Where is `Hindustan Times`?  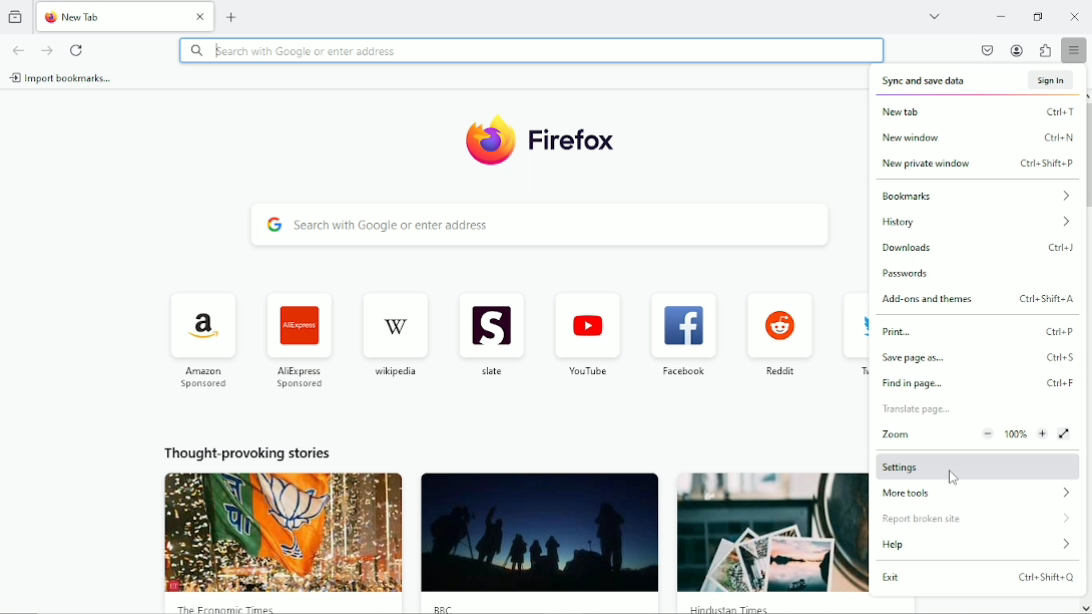
Hindustan Times is located at coordinates (728, 609).